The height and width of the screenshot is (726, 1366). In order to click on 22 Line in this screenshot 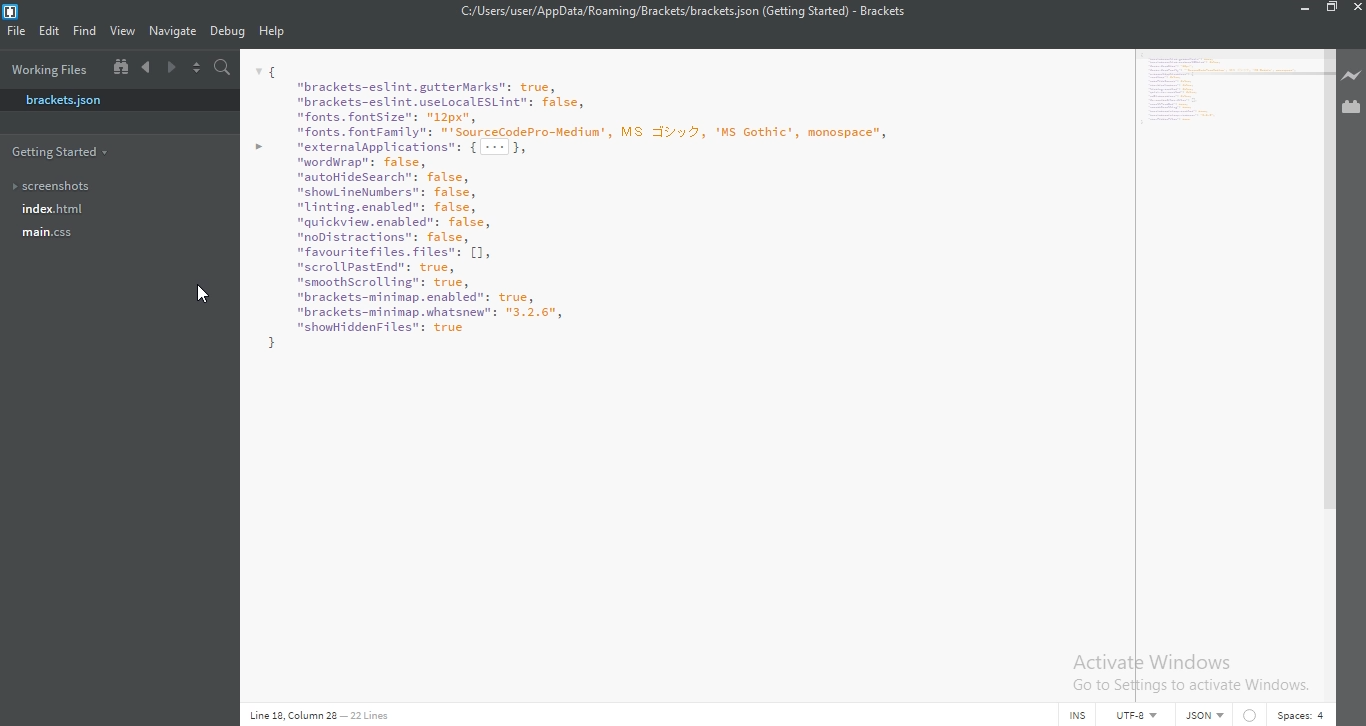, I will do `click(371, 713)`.